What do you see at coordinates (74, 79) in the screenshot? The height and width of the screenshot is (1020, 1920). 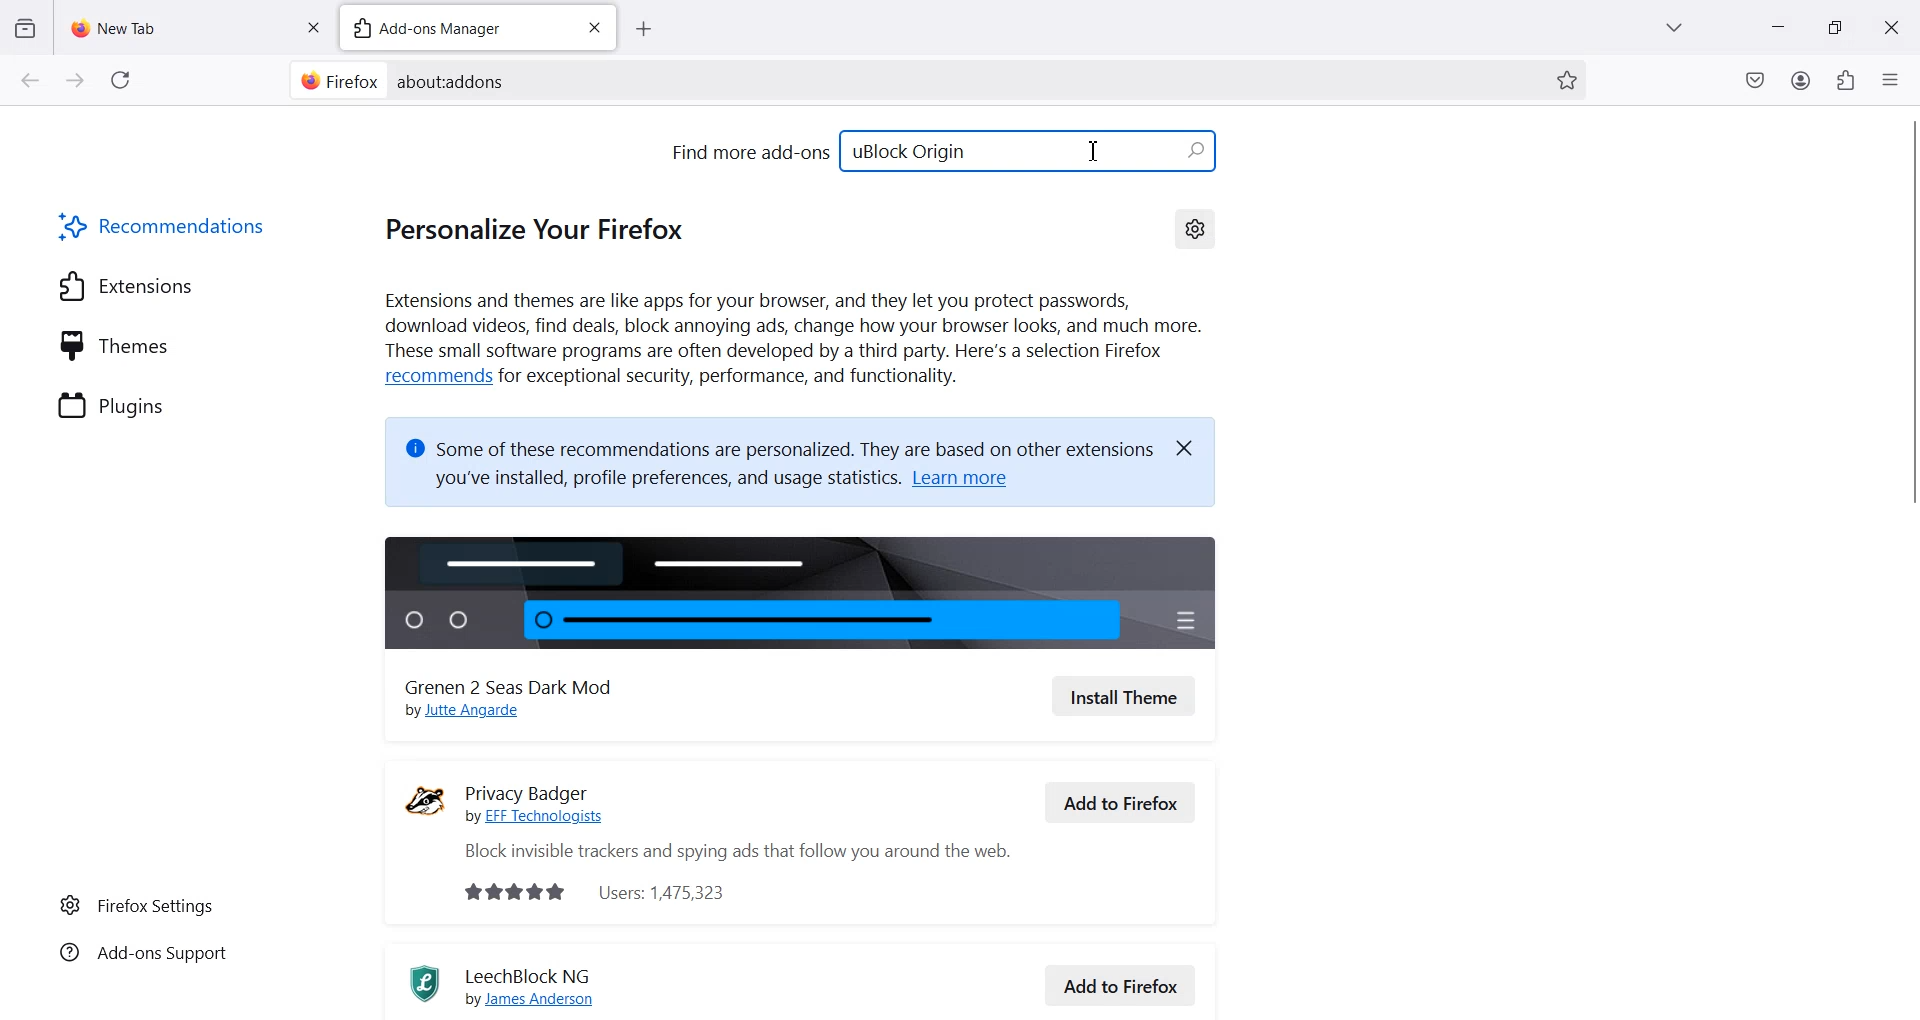 I see `Go forward to one page` at bounding box center [74, 79].